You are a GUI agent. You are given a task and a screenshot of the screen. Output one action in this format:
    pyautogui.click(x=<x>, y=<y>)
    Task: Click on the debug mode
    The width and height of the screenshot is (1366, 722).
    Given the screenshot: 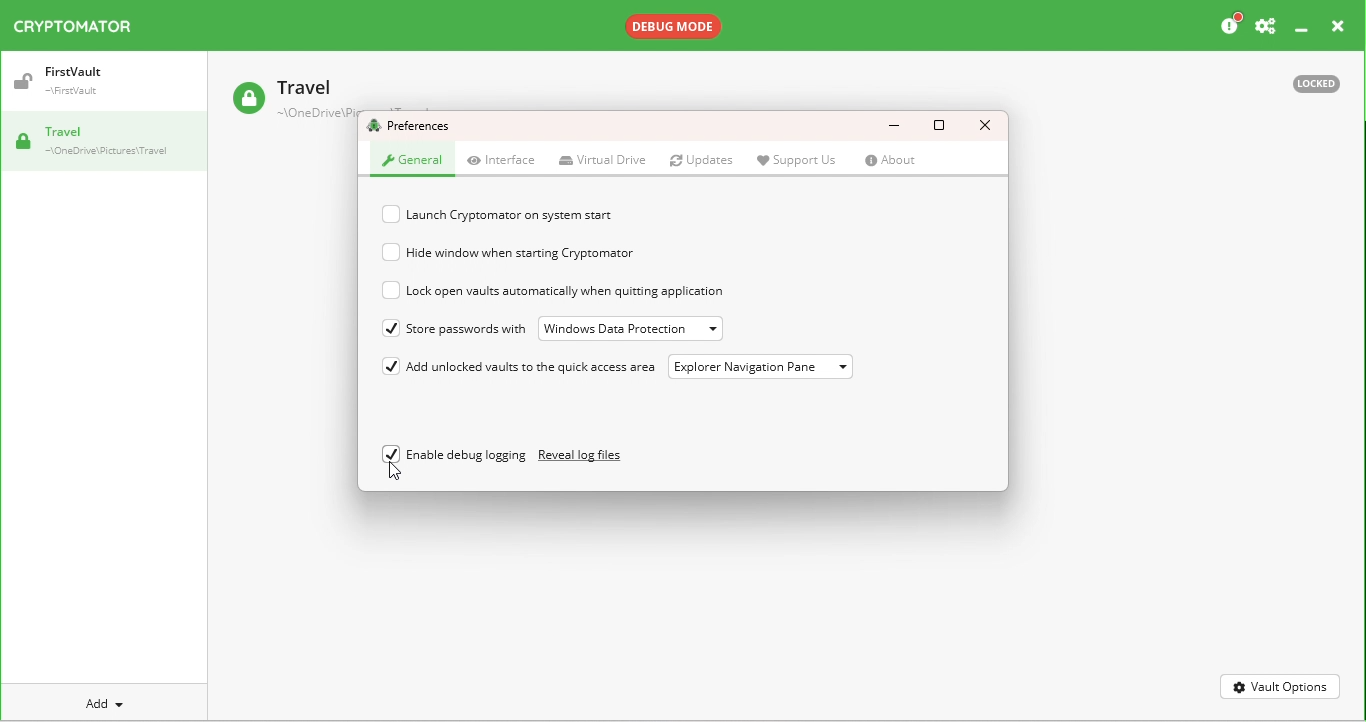 What is the action you would take?
    pyautogui.click(x=684, y=27)
    